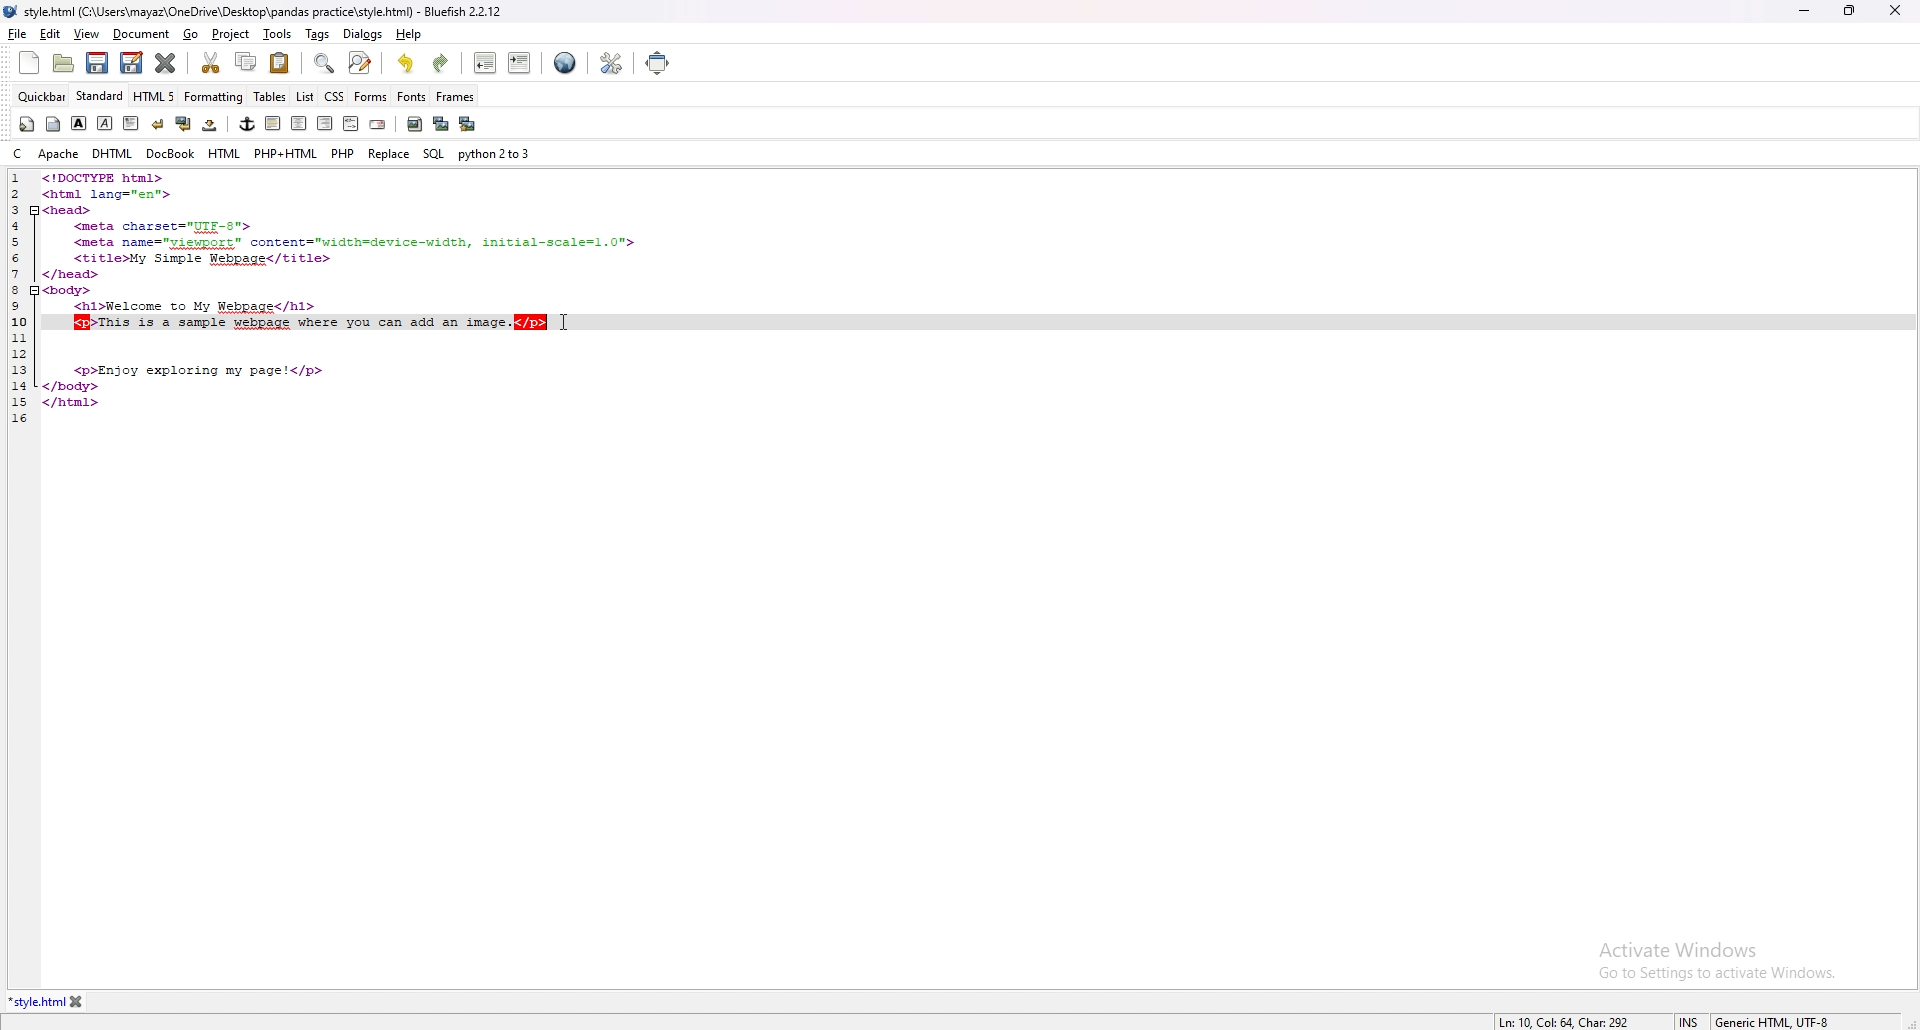  Describe the element at coordinates (59, 154) in the screenshot. I see `apache` at that location.